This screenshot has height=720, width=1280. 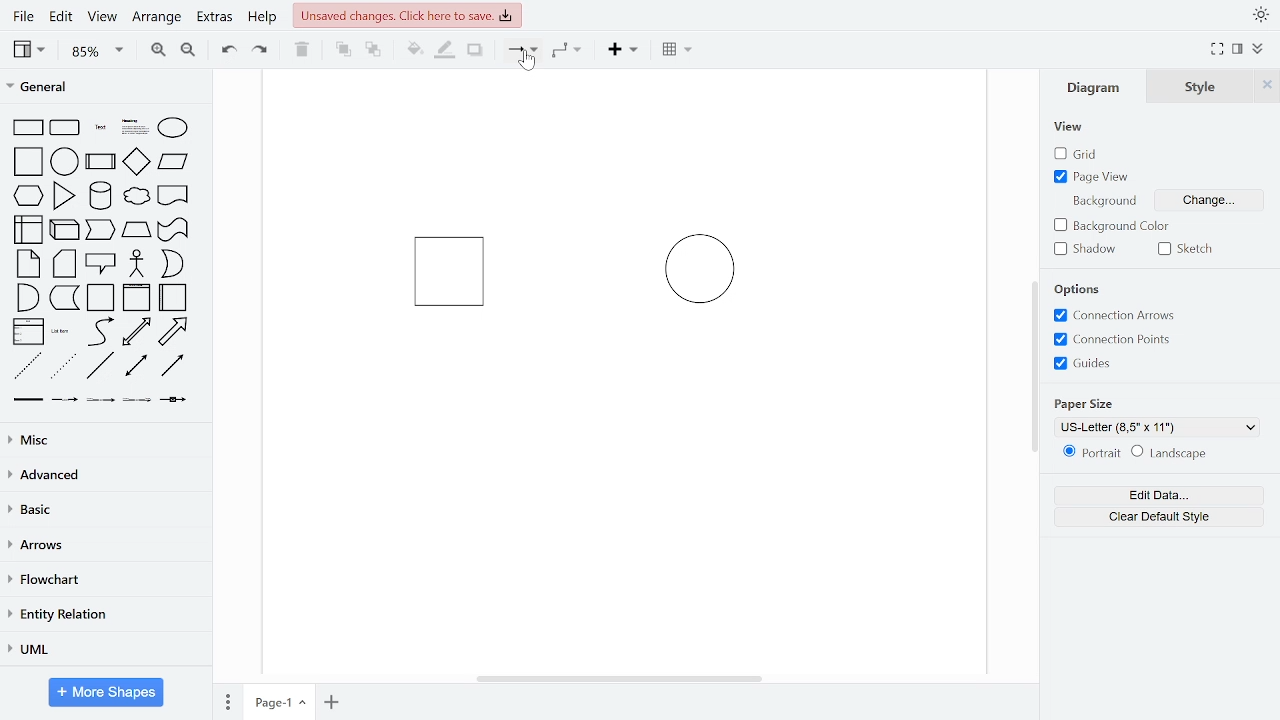 I want to click on page view, so click(x=1094, y=176).